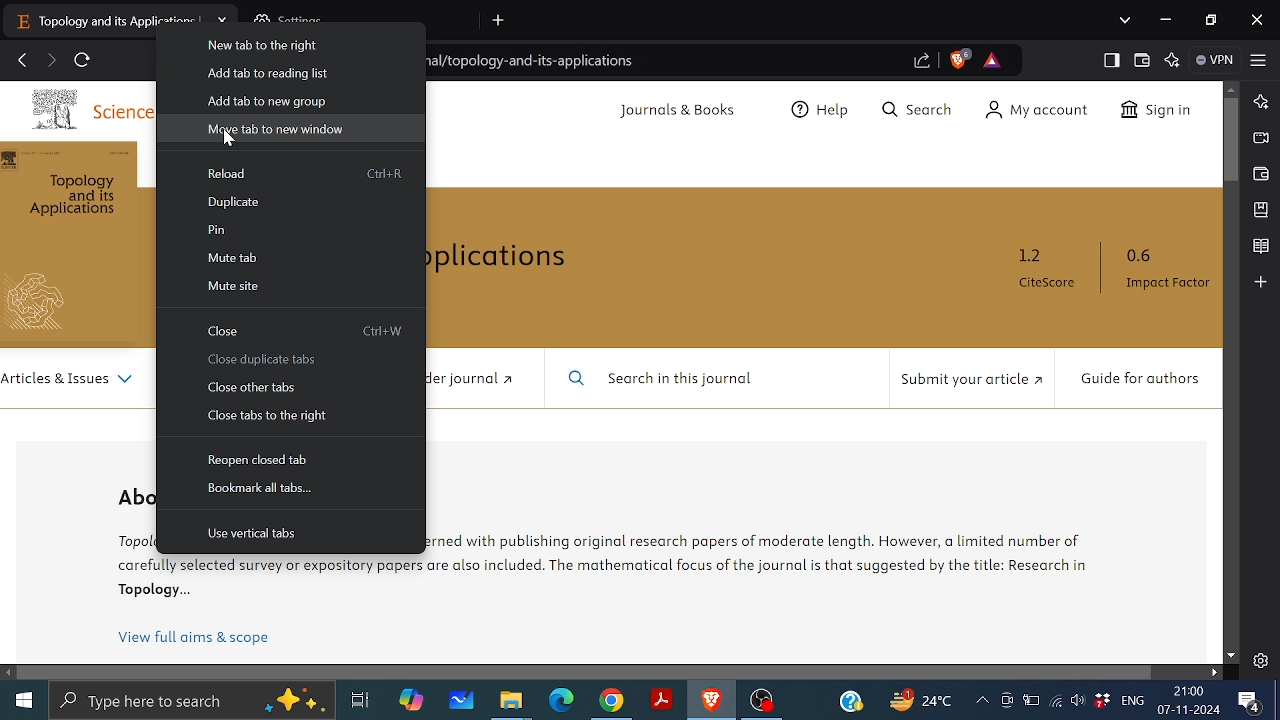 Image resolution: width=1280 pixels, height=720 pixels. Describe the element at coordinates (660, 700) in the screenshot. I see `Adobe reader` at that location.